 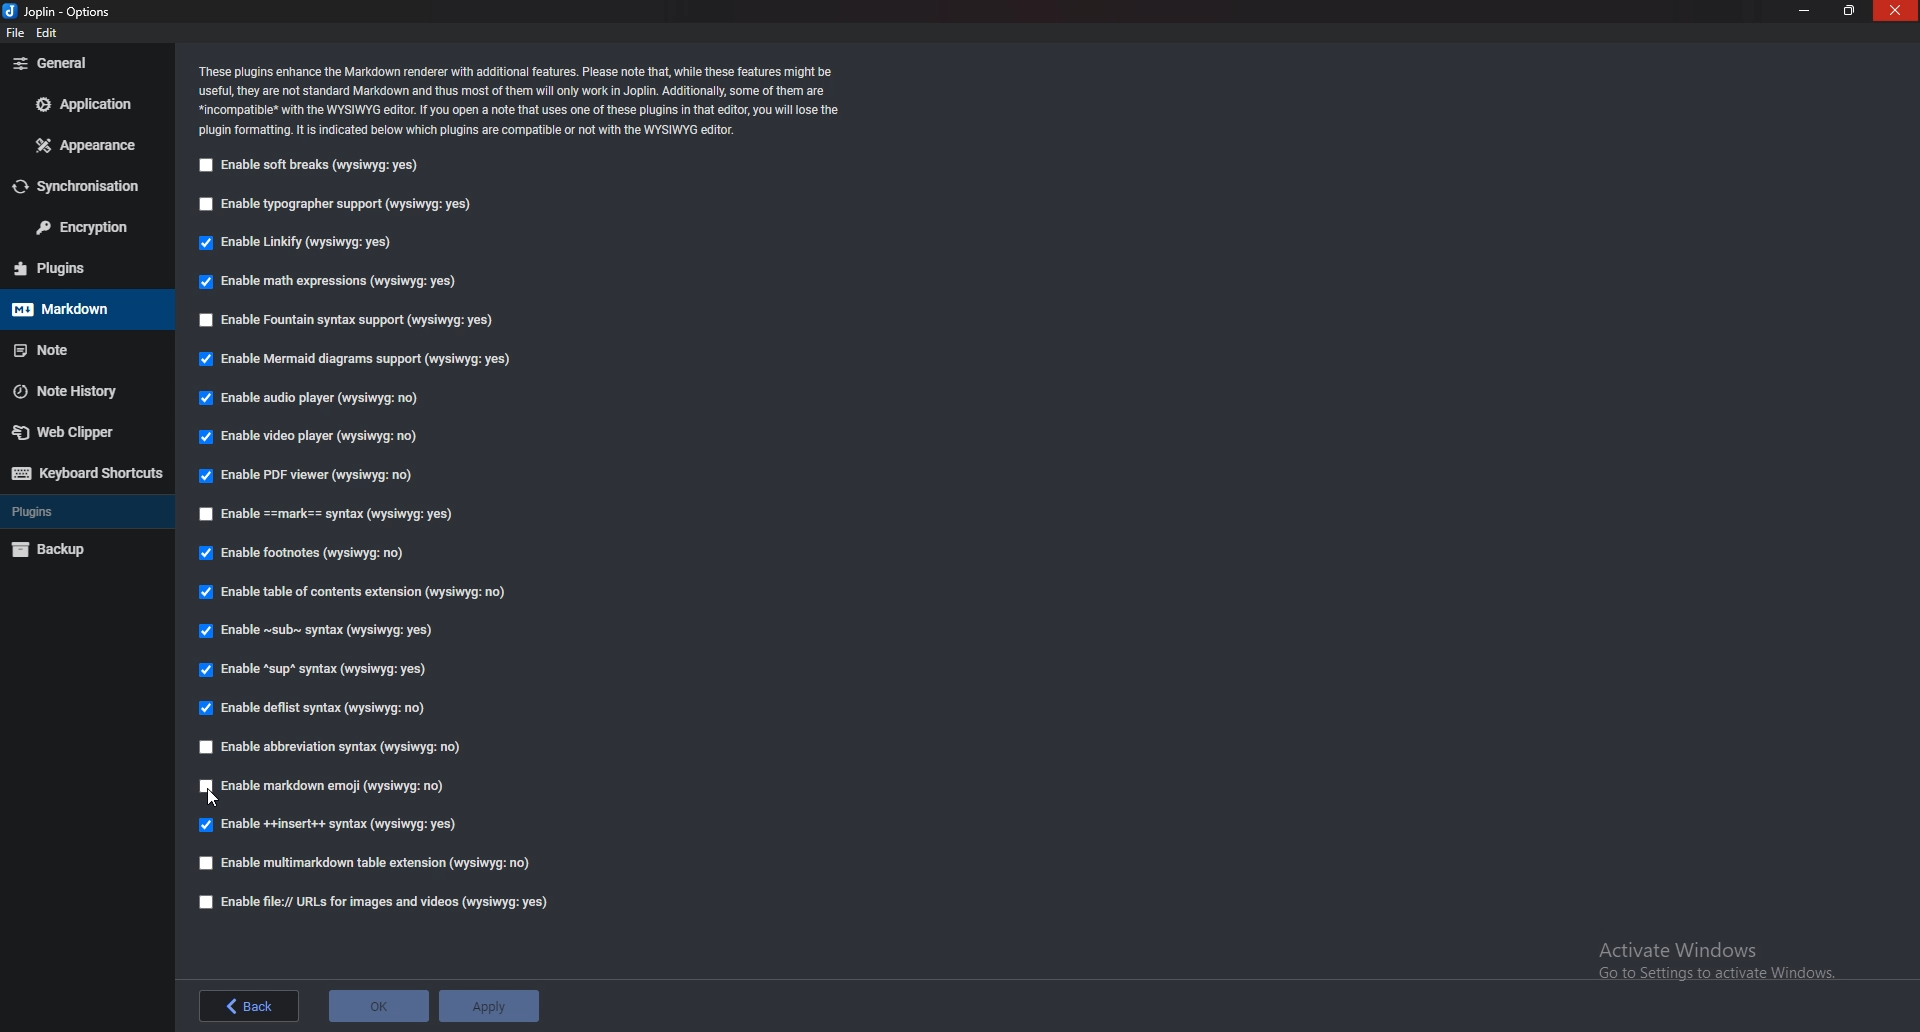 What do you see at coordinates (350, 319) in the screenshot?
I see `Enable fountain syntax support` at bounding box center [350, 319].